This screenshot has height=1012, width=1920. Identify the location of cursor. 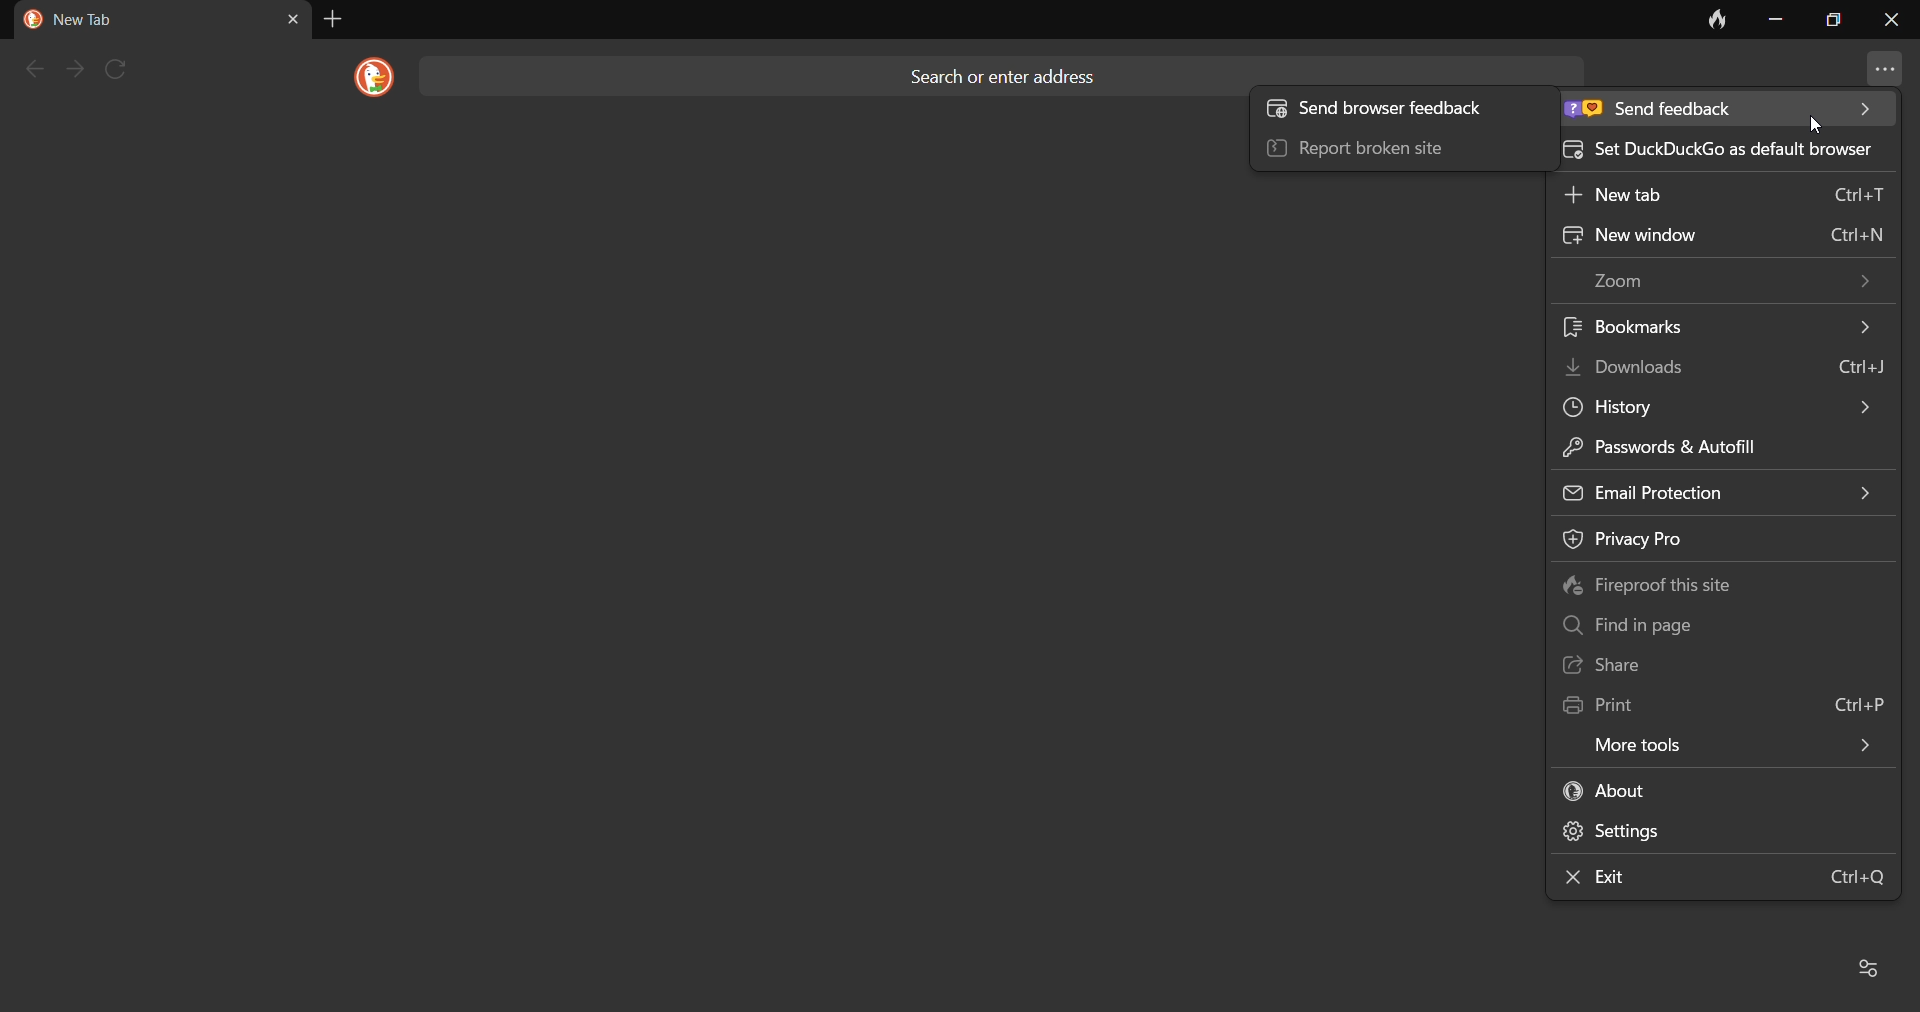
(1818, 126).